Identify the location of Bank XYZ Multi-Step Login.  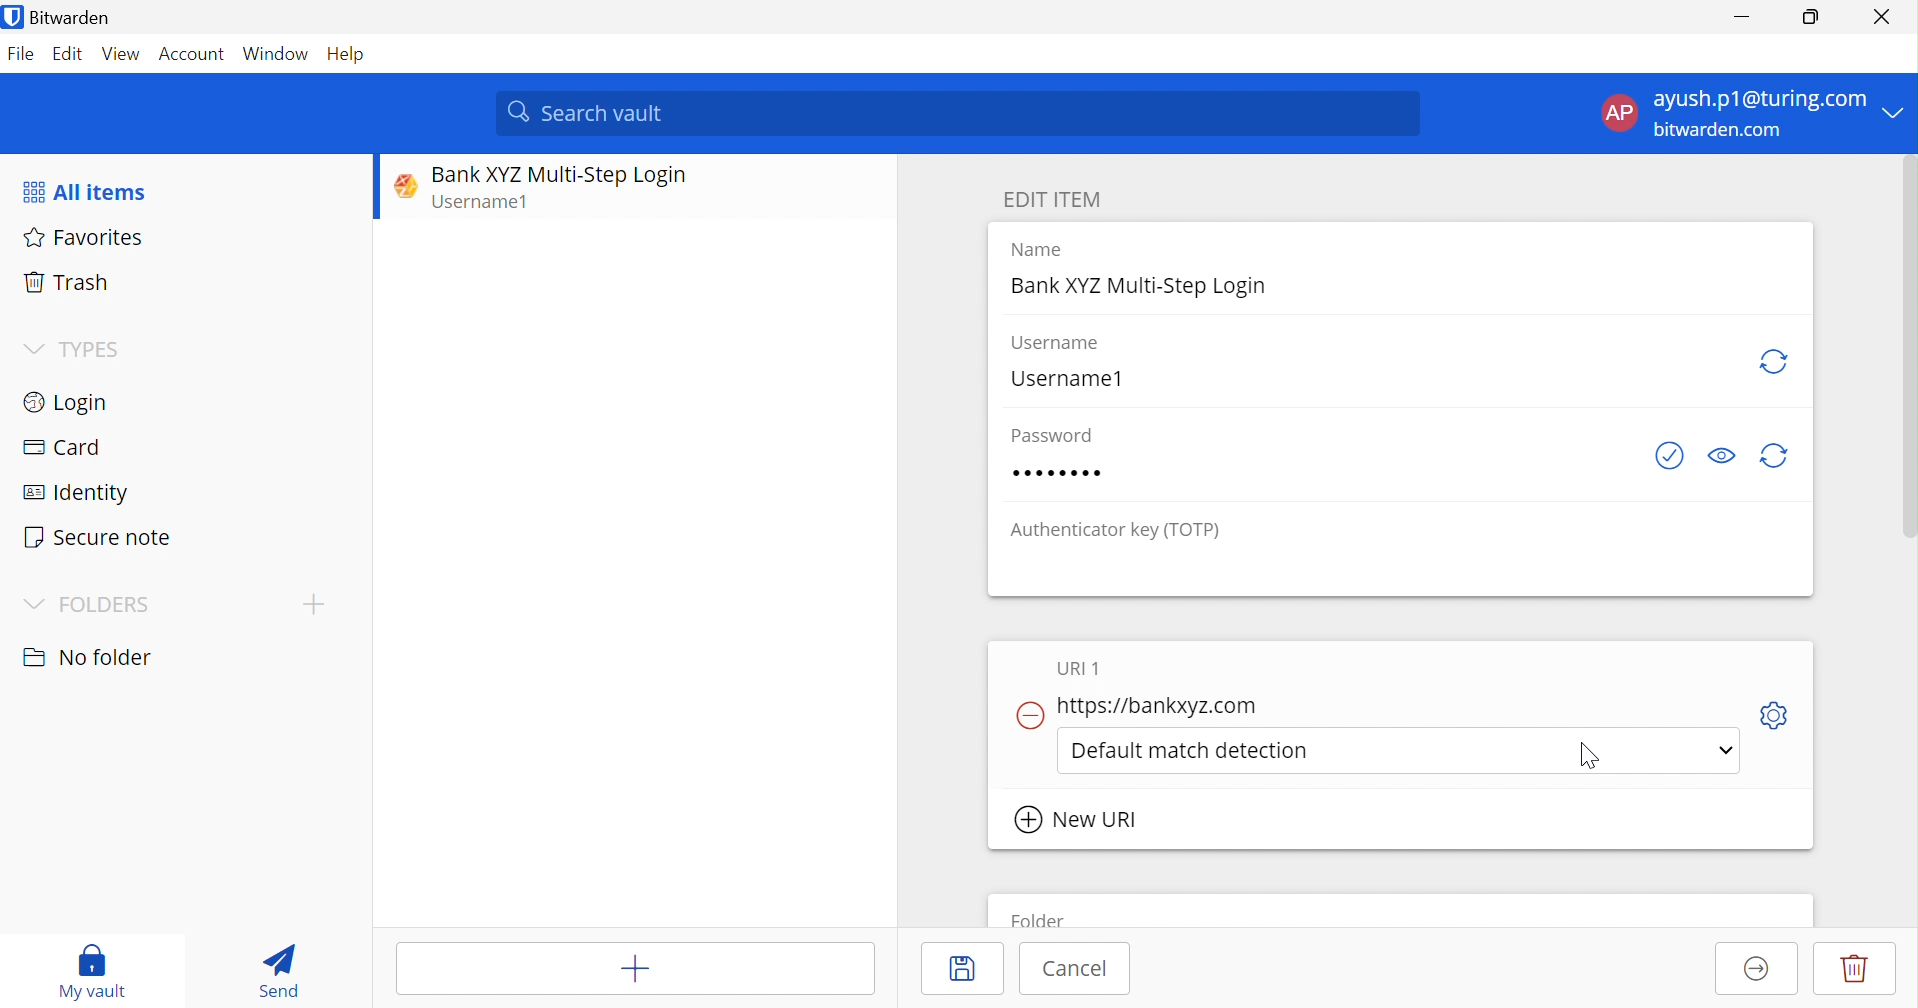
(559, 175).